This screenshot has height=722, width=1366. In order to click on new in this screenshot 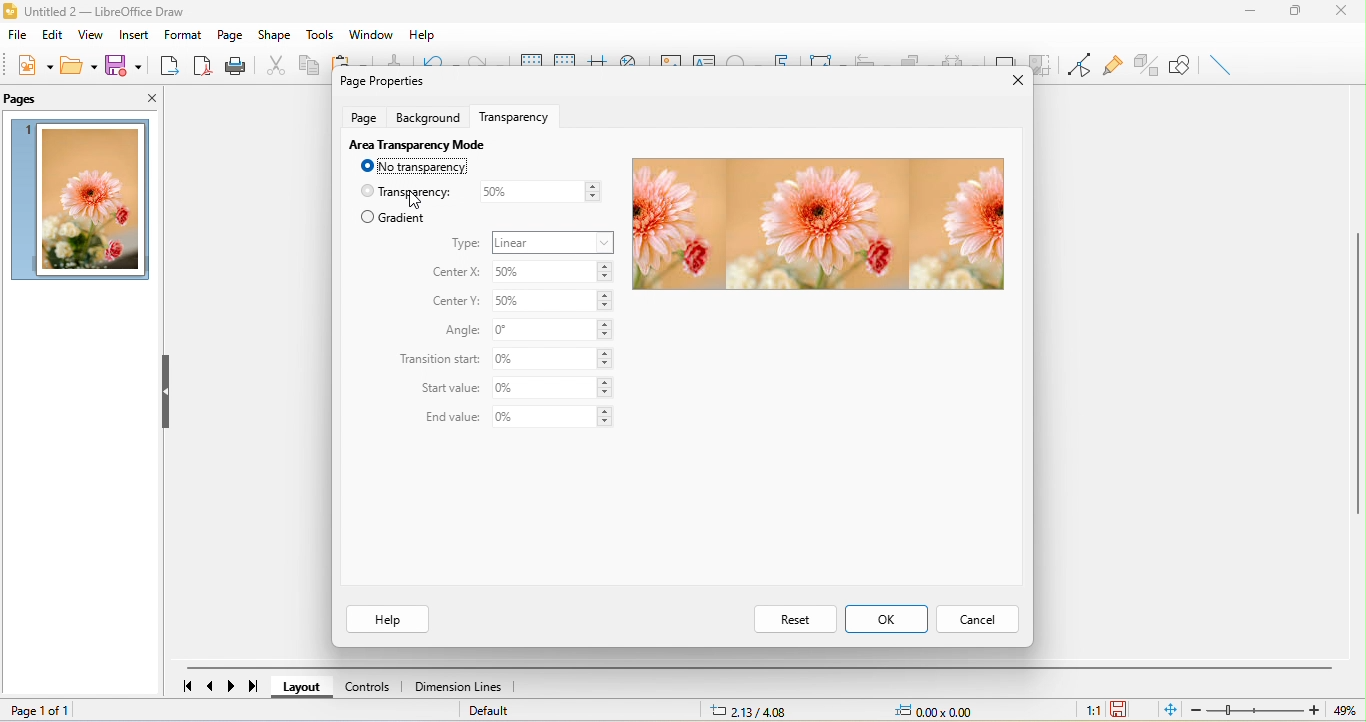, I will do `click(36, 65)`.